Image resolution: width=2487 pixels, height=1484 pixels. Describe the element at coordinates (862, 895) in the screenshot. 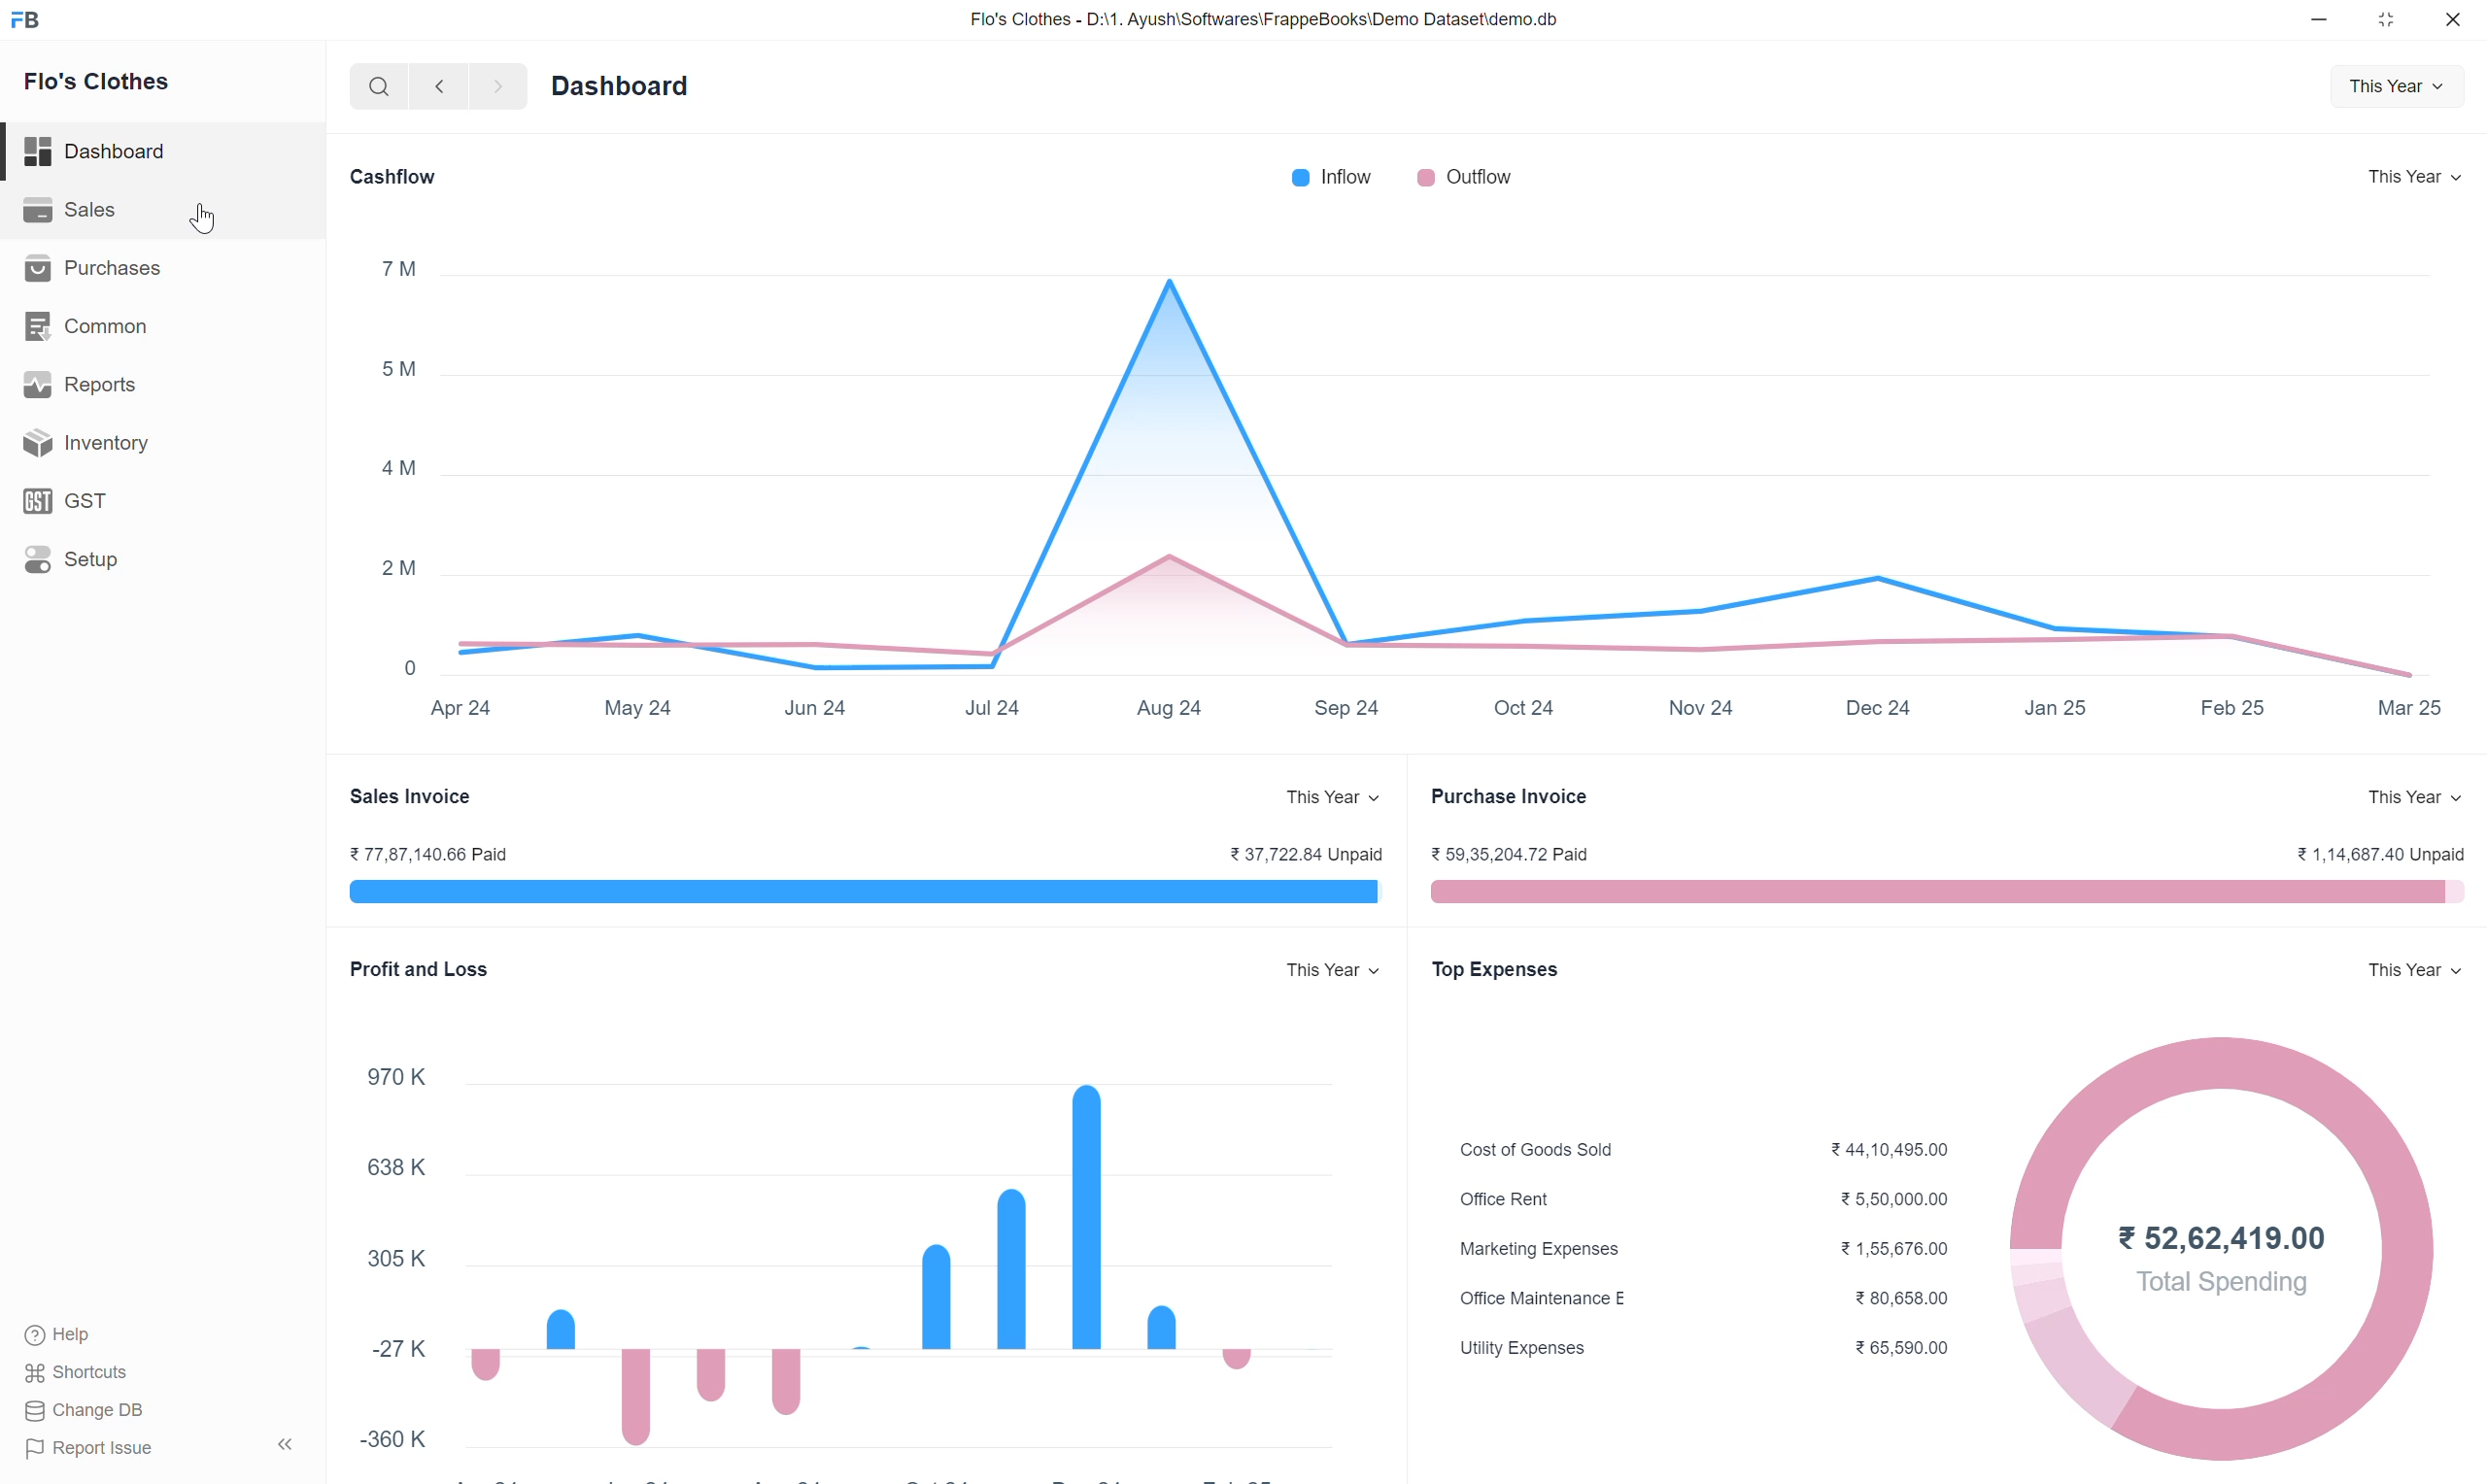

I see `blue progress bar` at that location.